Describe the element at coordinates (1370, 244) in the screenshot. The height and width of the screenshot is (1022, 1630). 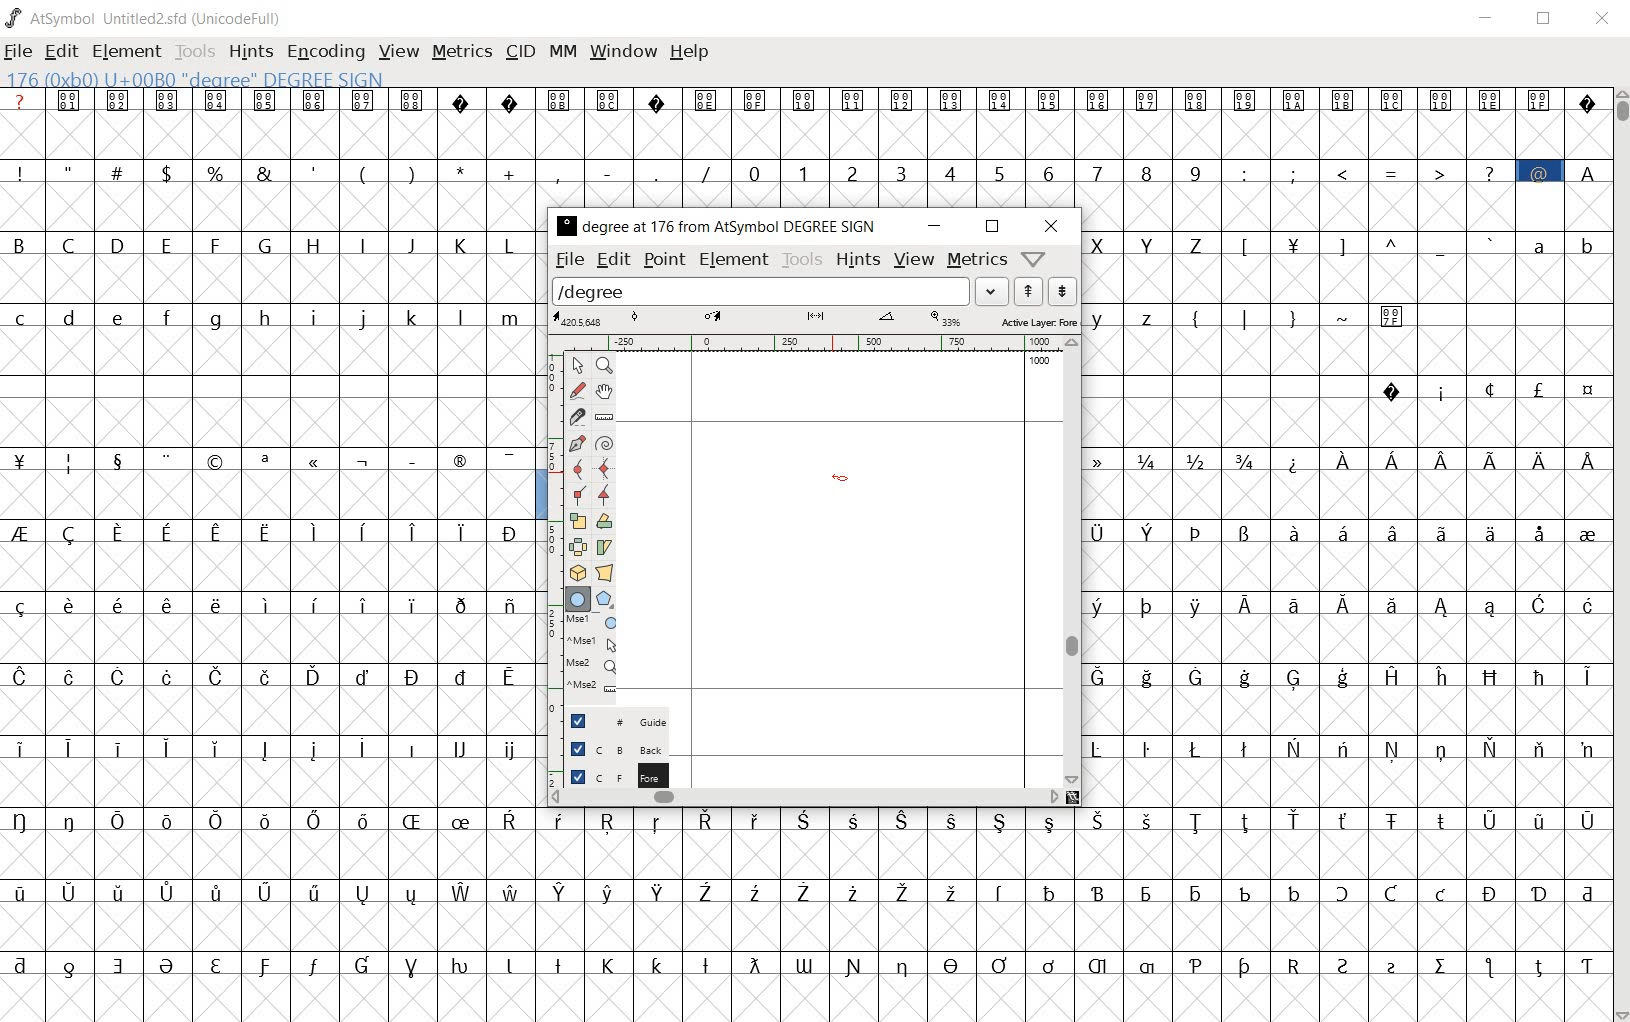
I see `special characters` at that location.